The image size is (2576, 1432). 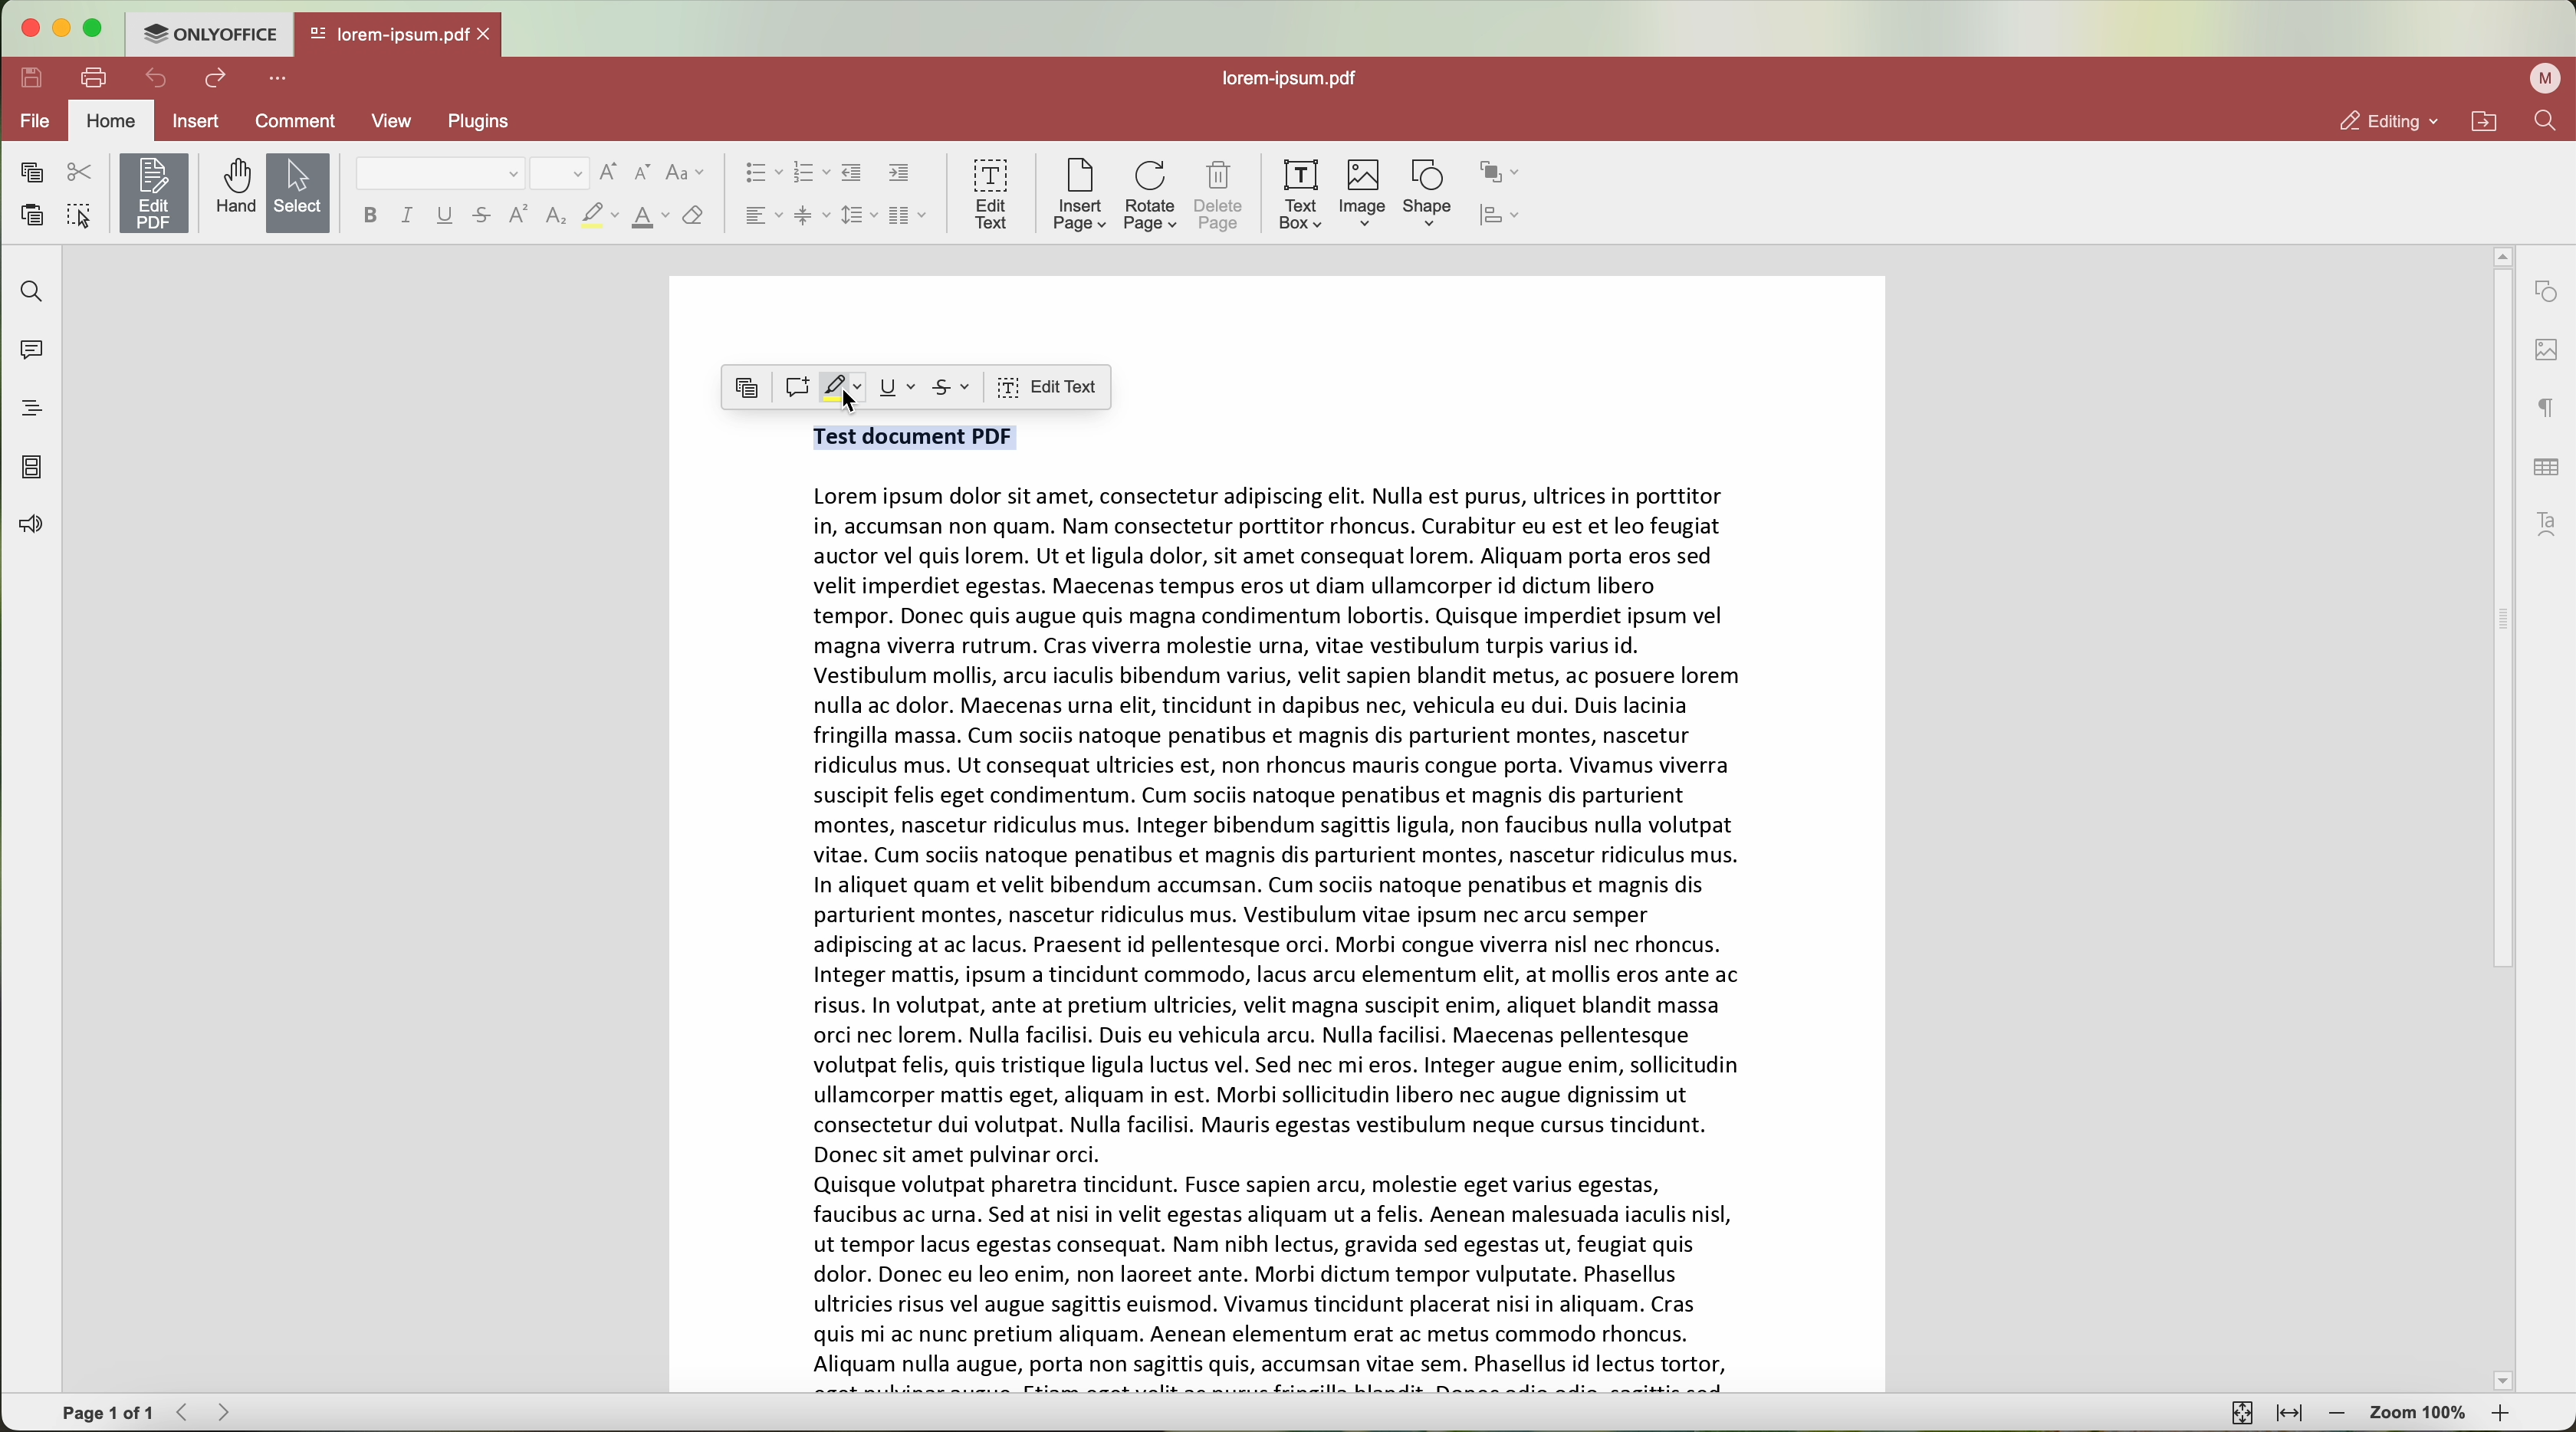 What do you see at coordinates (30, 171) in the screenshot?
I see `copy` at bounding box center [30, 171].